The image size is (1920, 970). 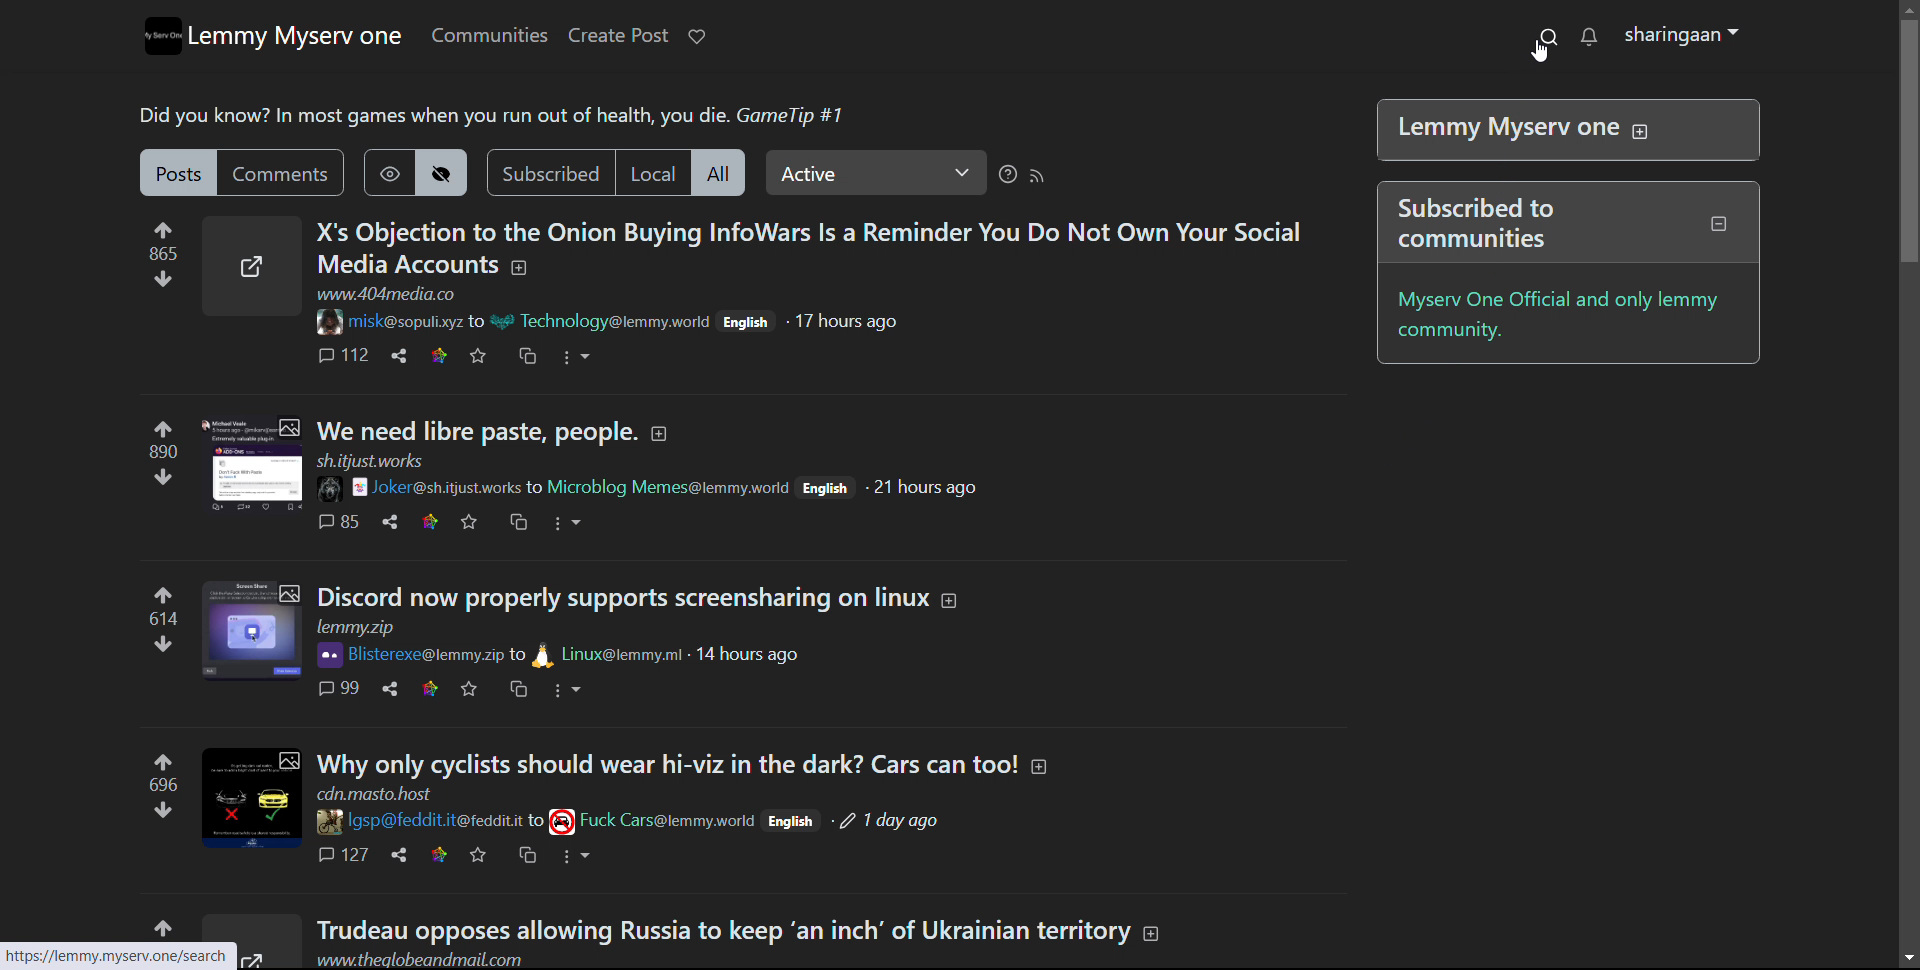 I want to click on cross post, so click(x=518, y=690).